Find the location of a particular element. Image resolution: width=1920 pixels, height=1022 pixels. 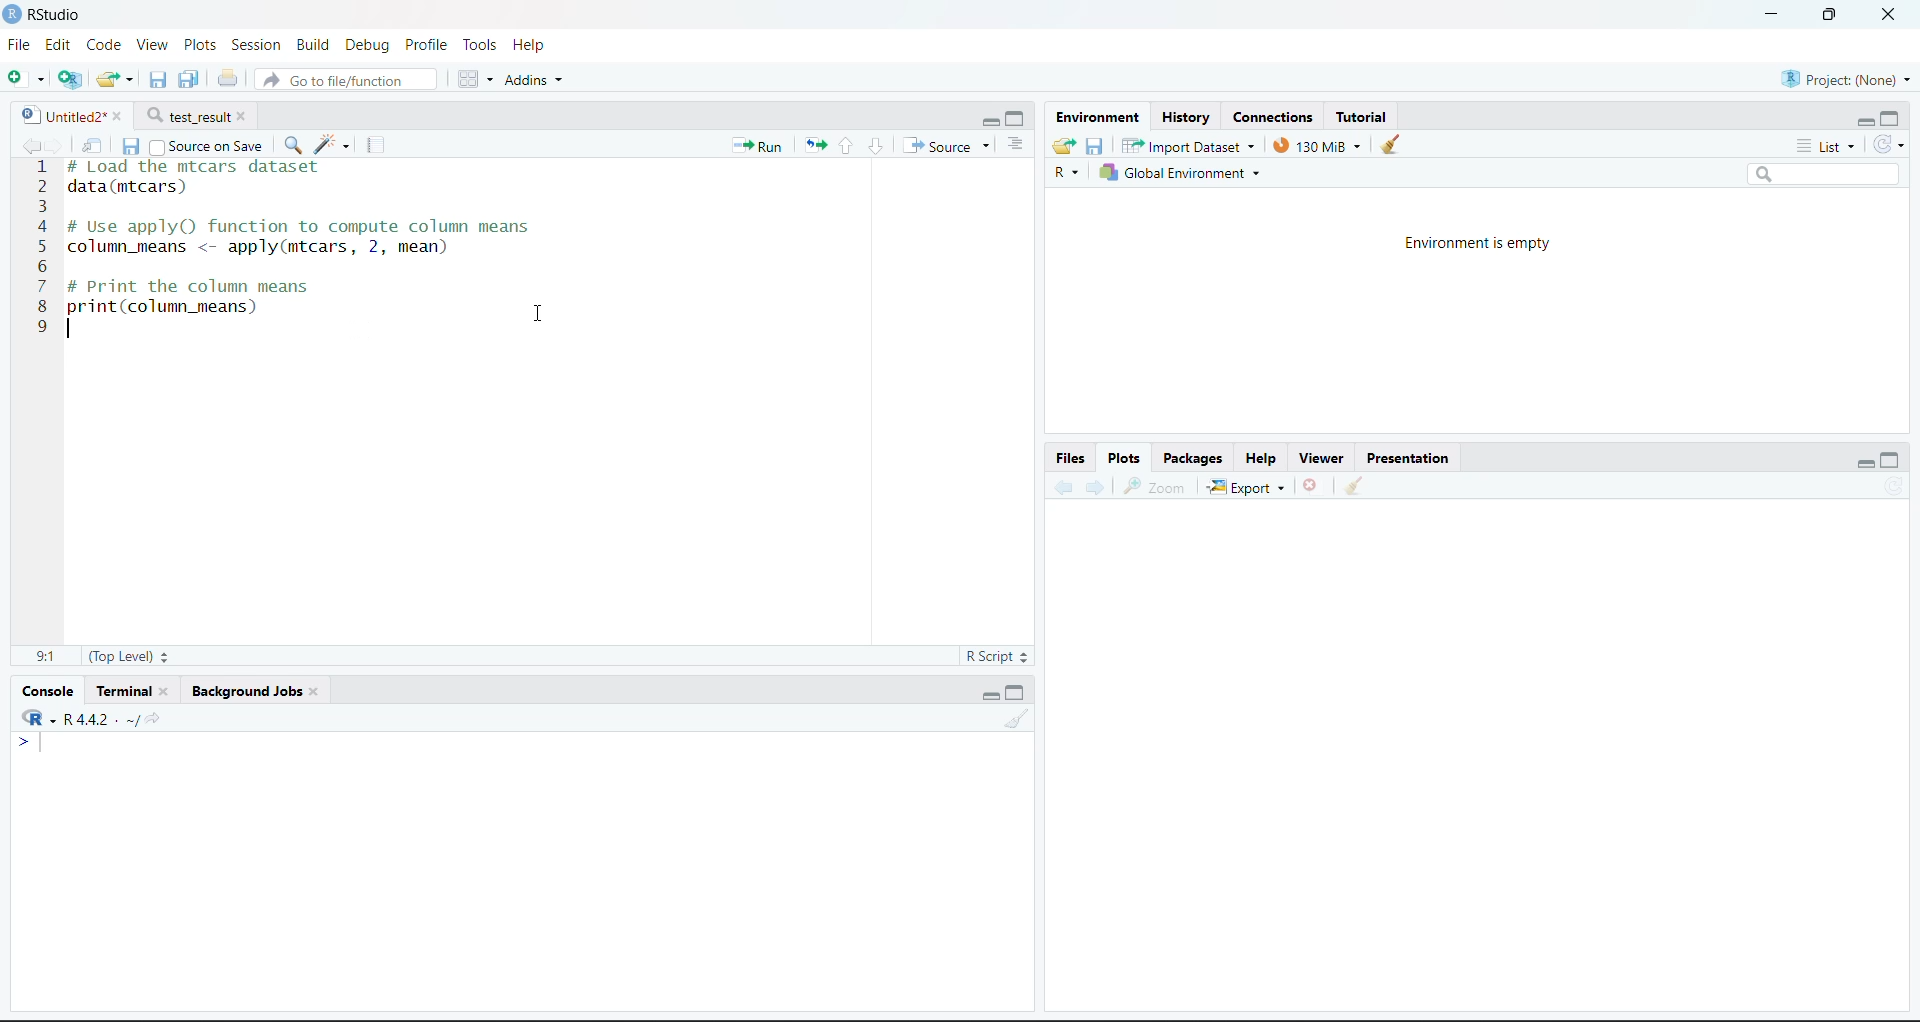

Profile is located at coordinates (429, 43).